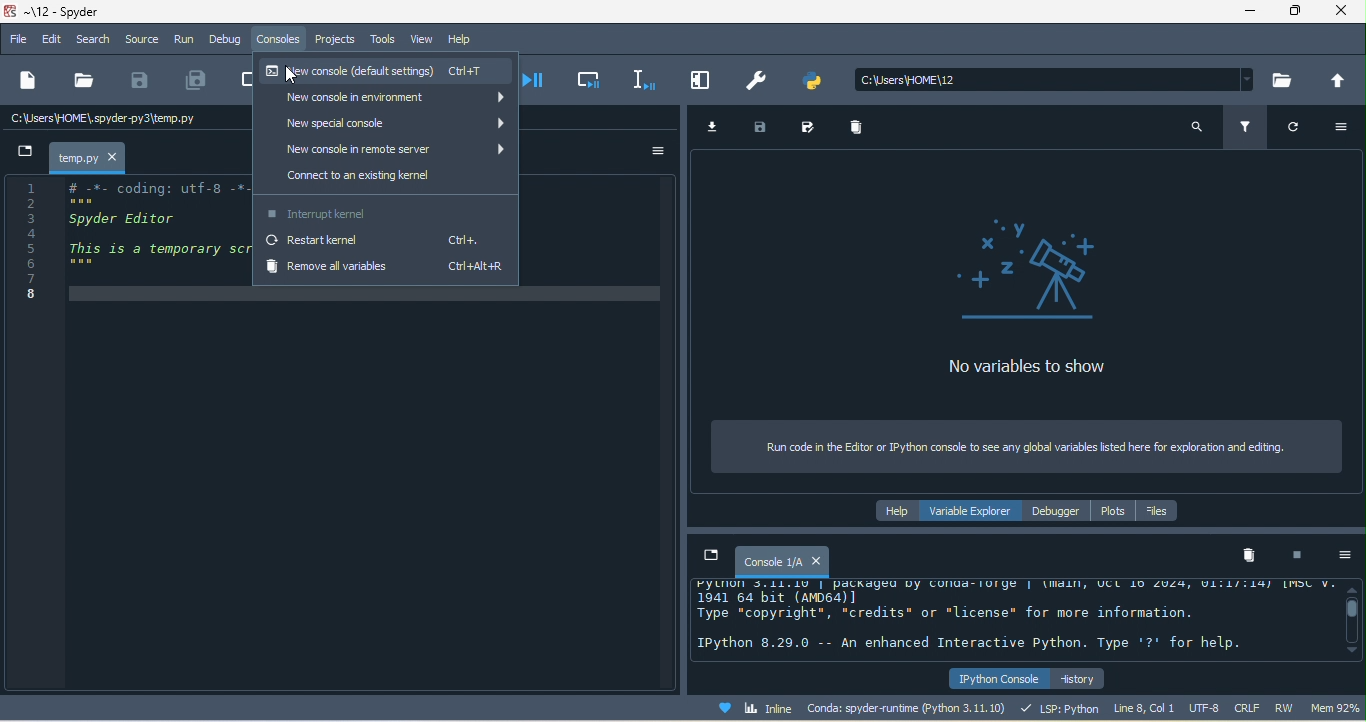  Describe the element at coordinates (1346, 13) in the screenshot. I see `close` at that location.